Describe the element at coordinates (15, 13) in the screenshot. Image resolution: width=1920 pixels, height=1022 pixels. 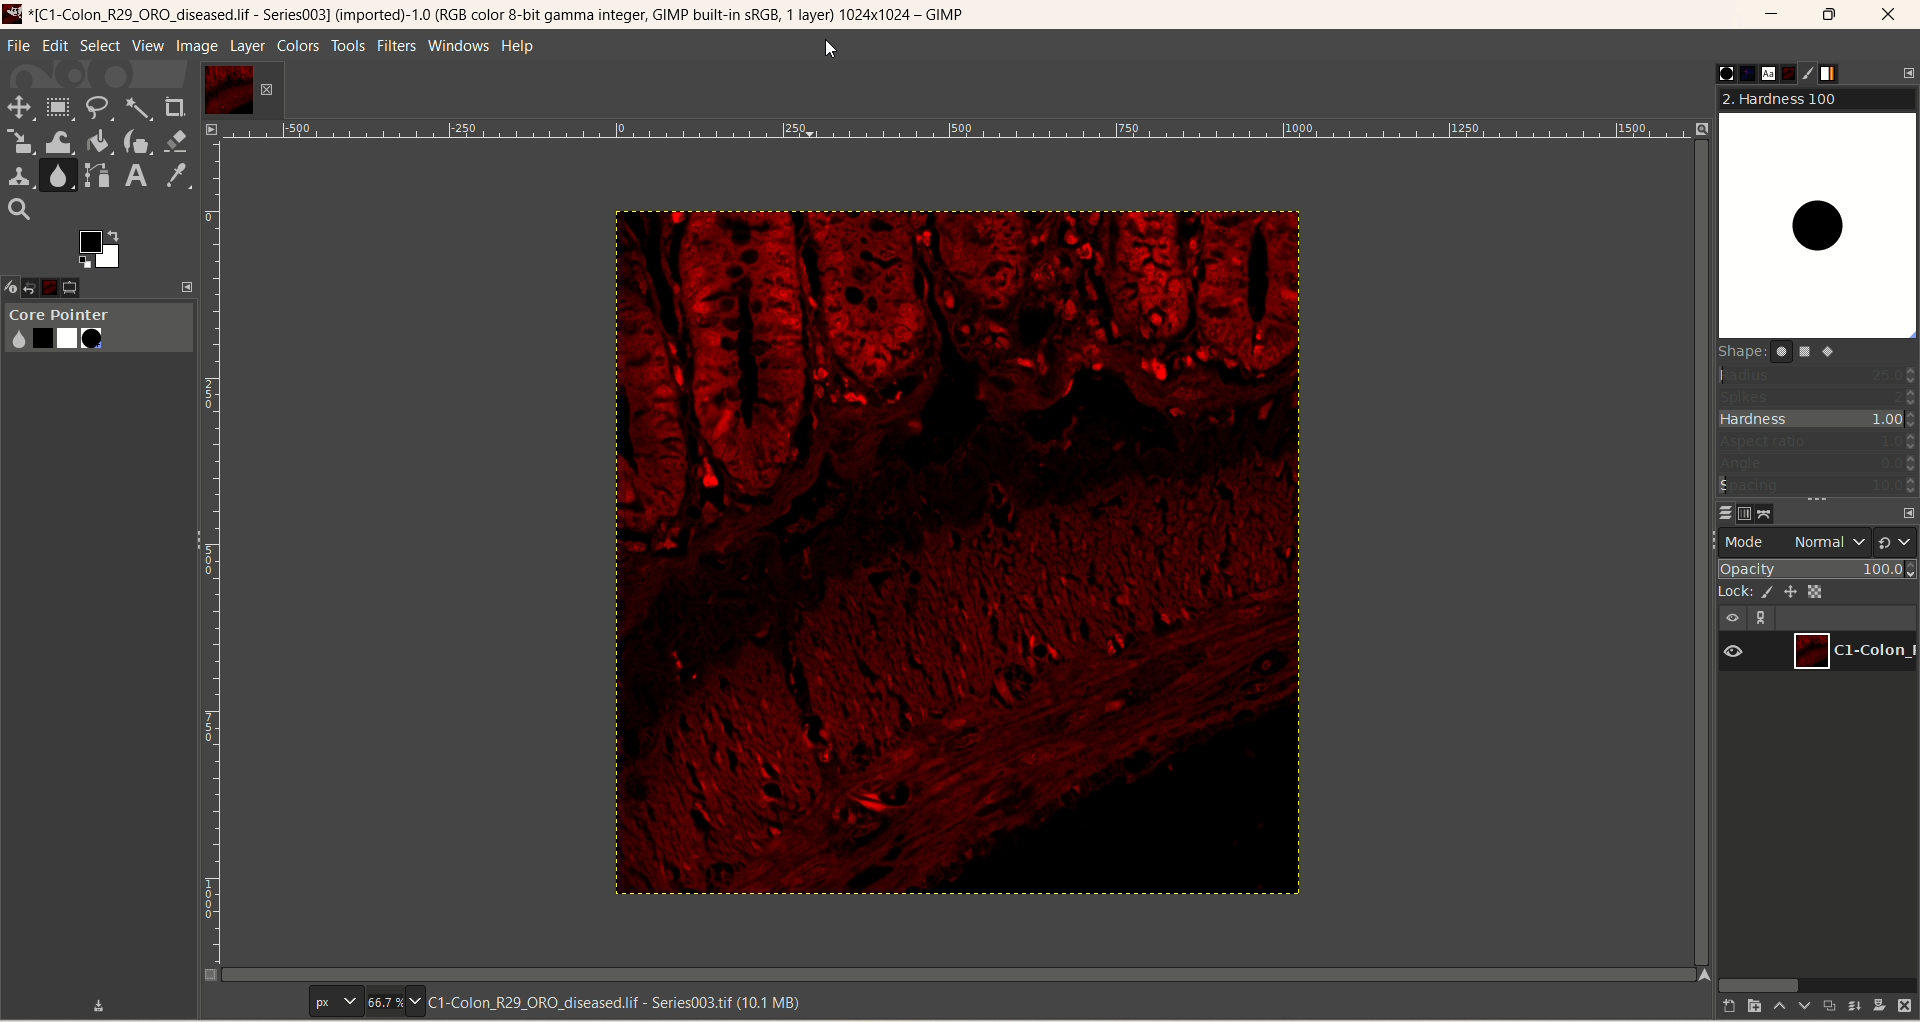
I see `logo` at that location.